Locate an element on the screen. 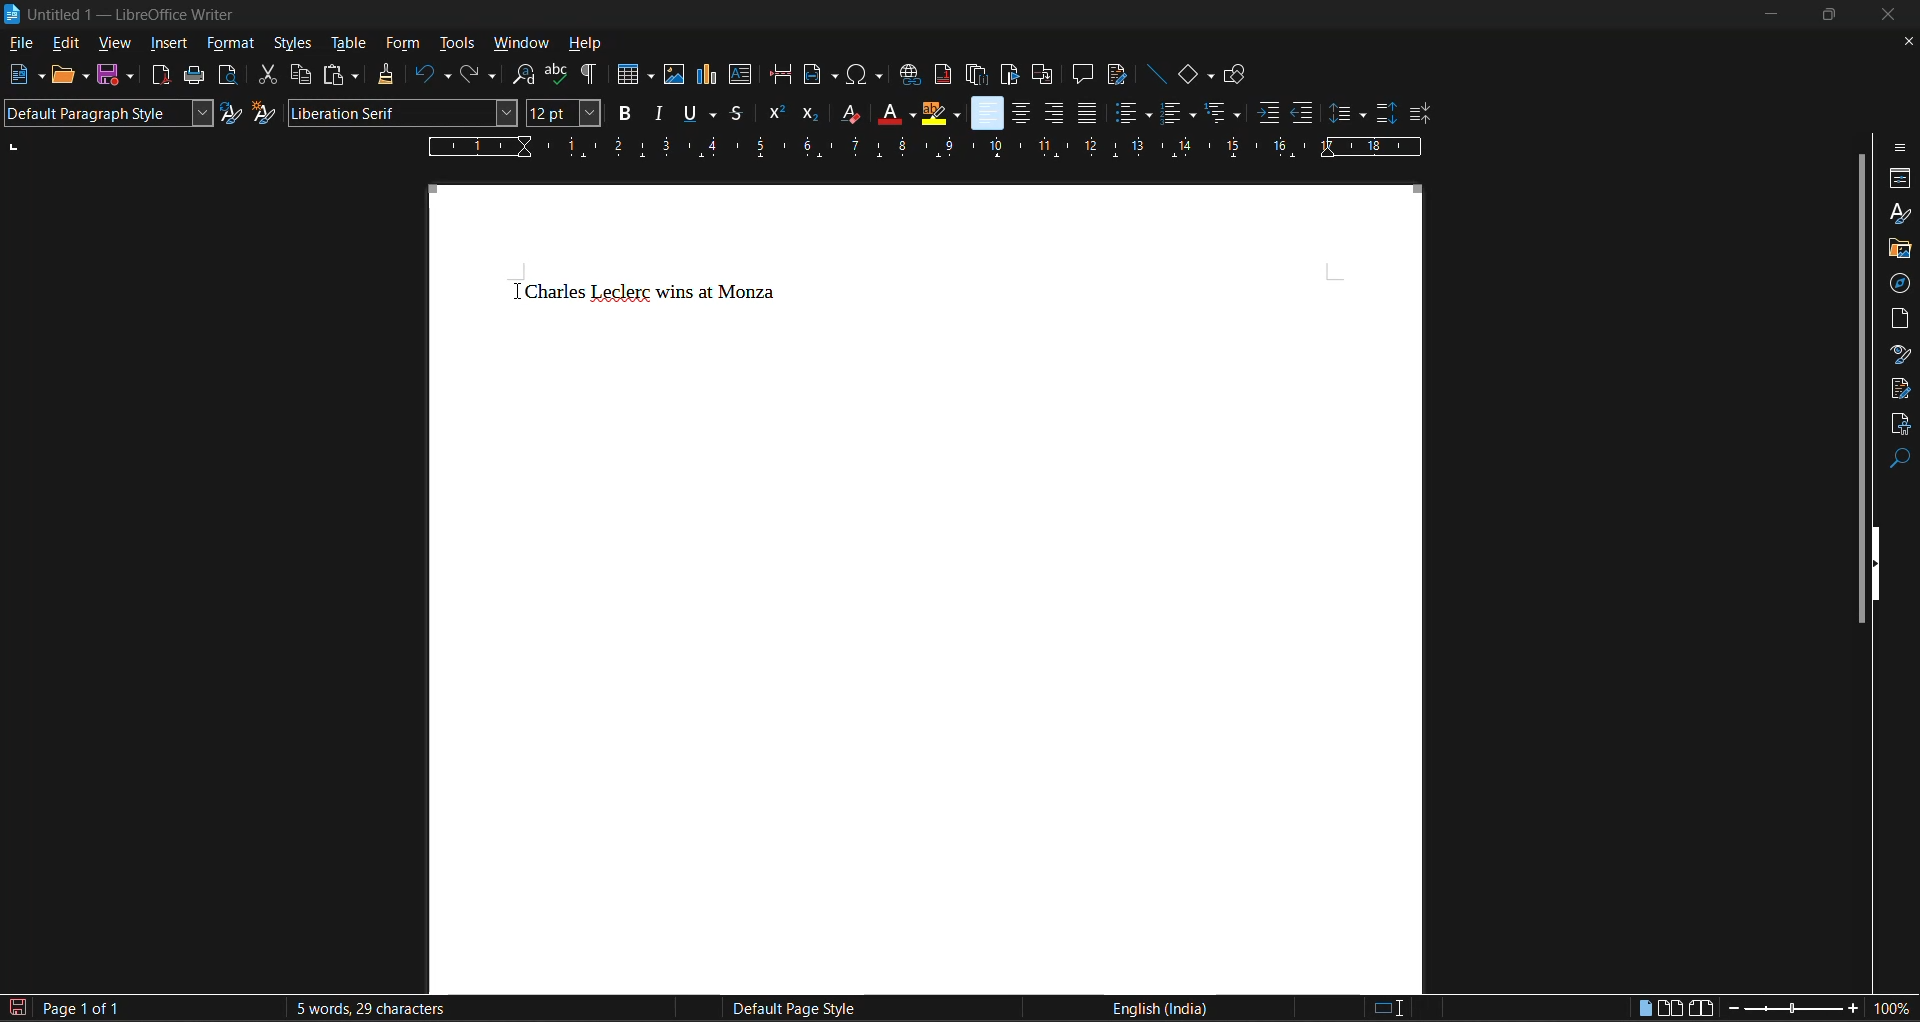  save is located at coordinates (122, 75).